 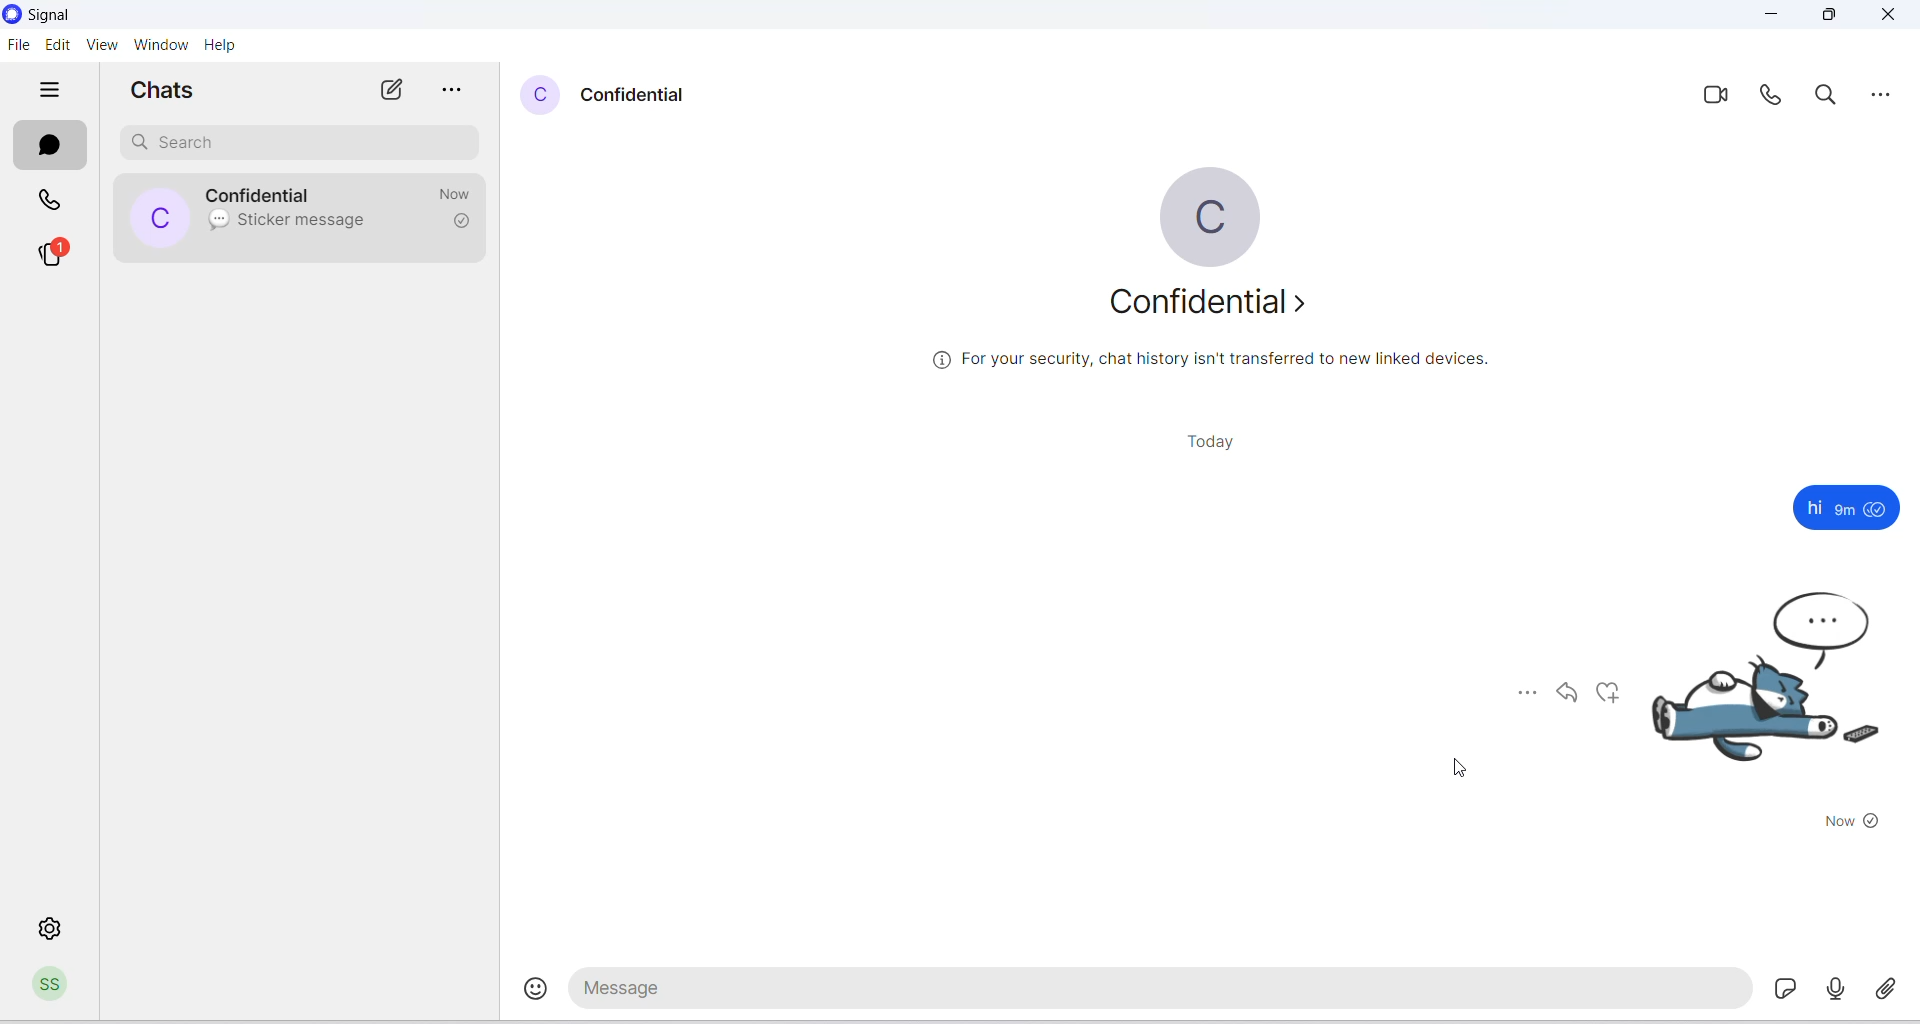 I want to click on 9 m, so click(x=1845, y=510).